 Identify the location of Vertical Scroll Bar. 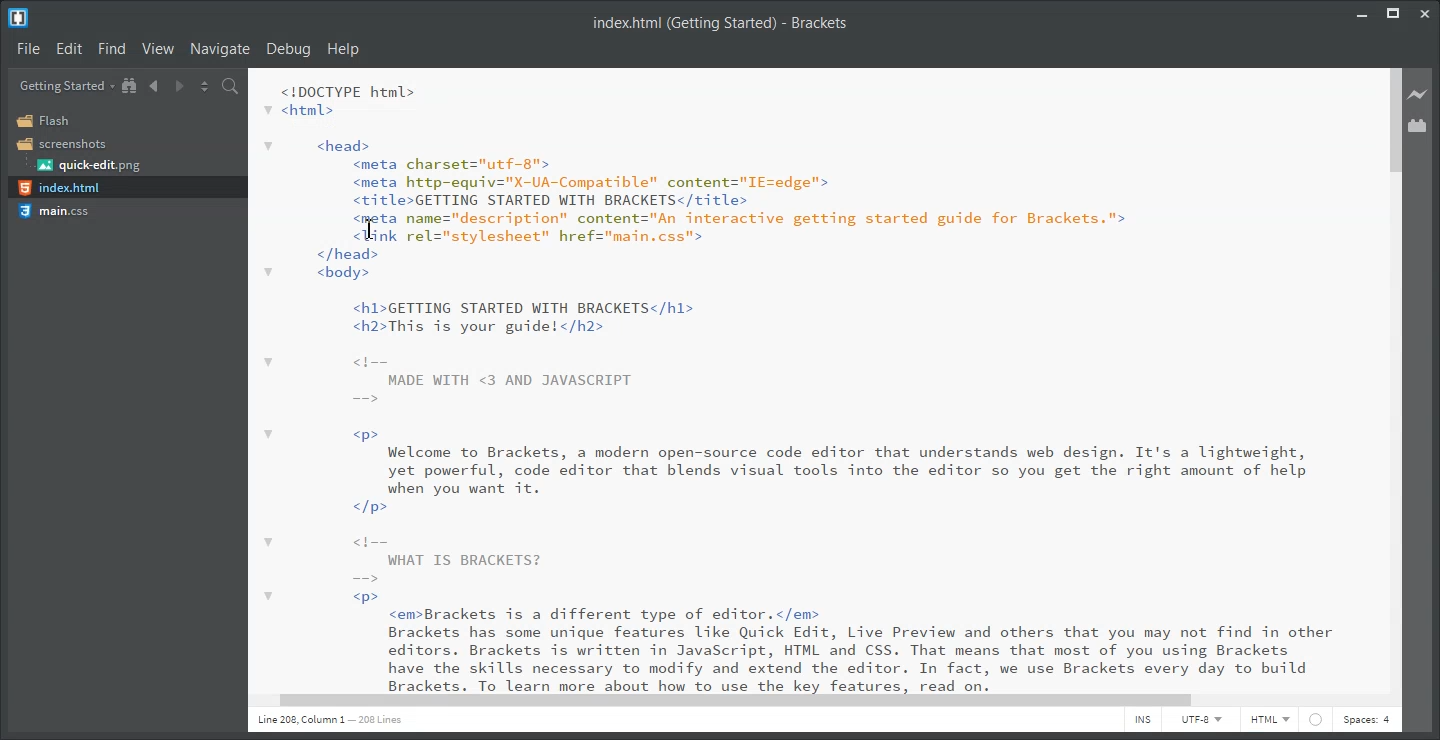
(1392, 377).